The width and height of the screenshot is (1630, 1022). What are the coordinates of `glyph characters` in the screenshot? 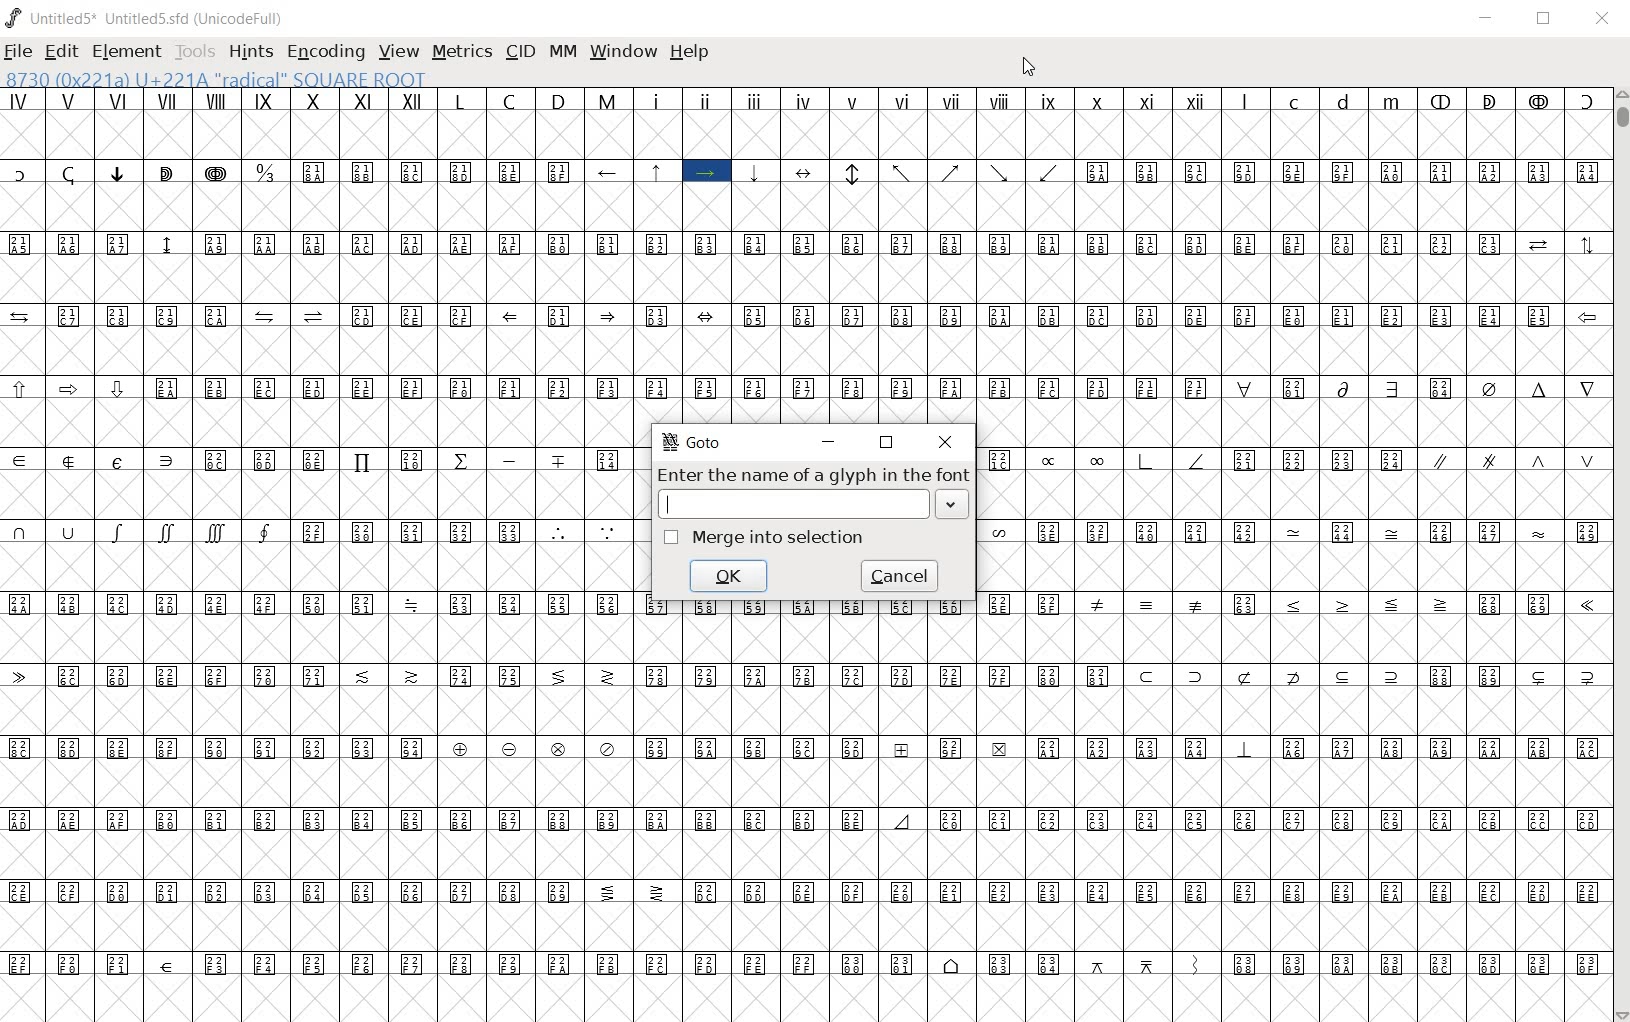 It's located at (1124, 842).